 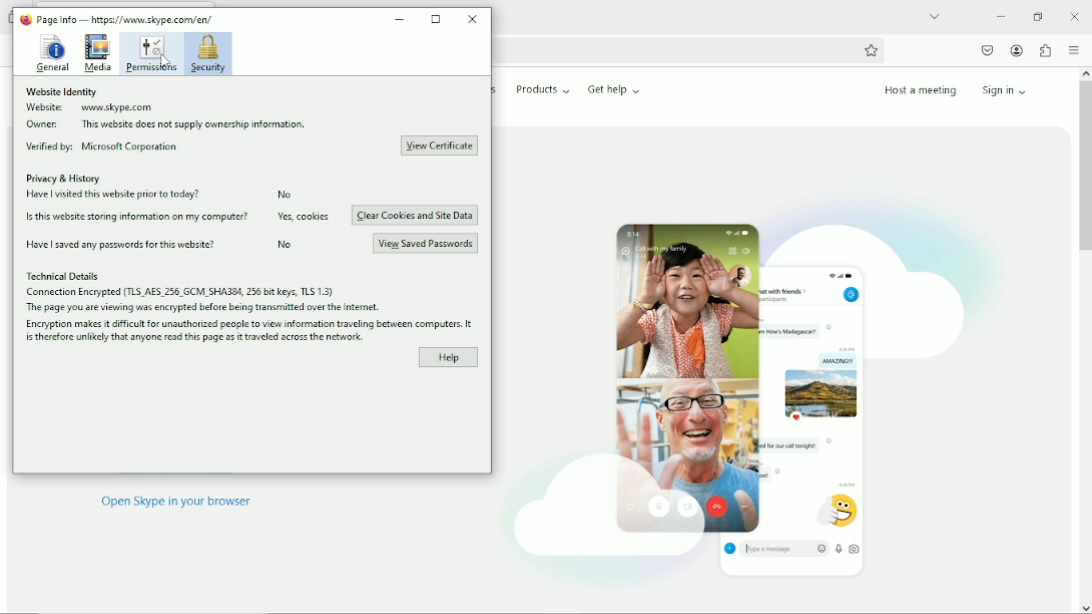 What do you see at coordinates (208, 54) in the screenshot?
I see `Security` at bounding box center [208, 54].